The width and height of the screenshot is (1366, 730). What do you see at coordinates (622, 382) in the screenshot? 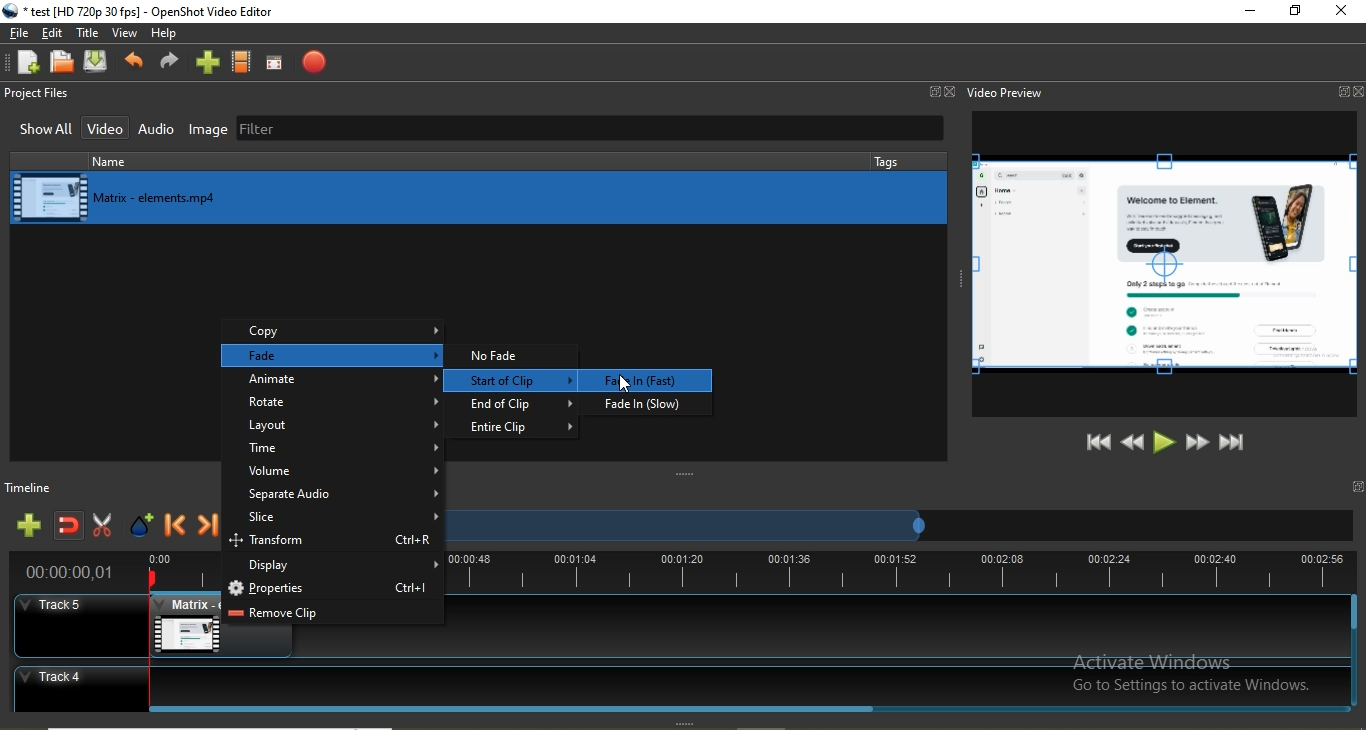
I see `cursor` at bounding box center [622, 382].